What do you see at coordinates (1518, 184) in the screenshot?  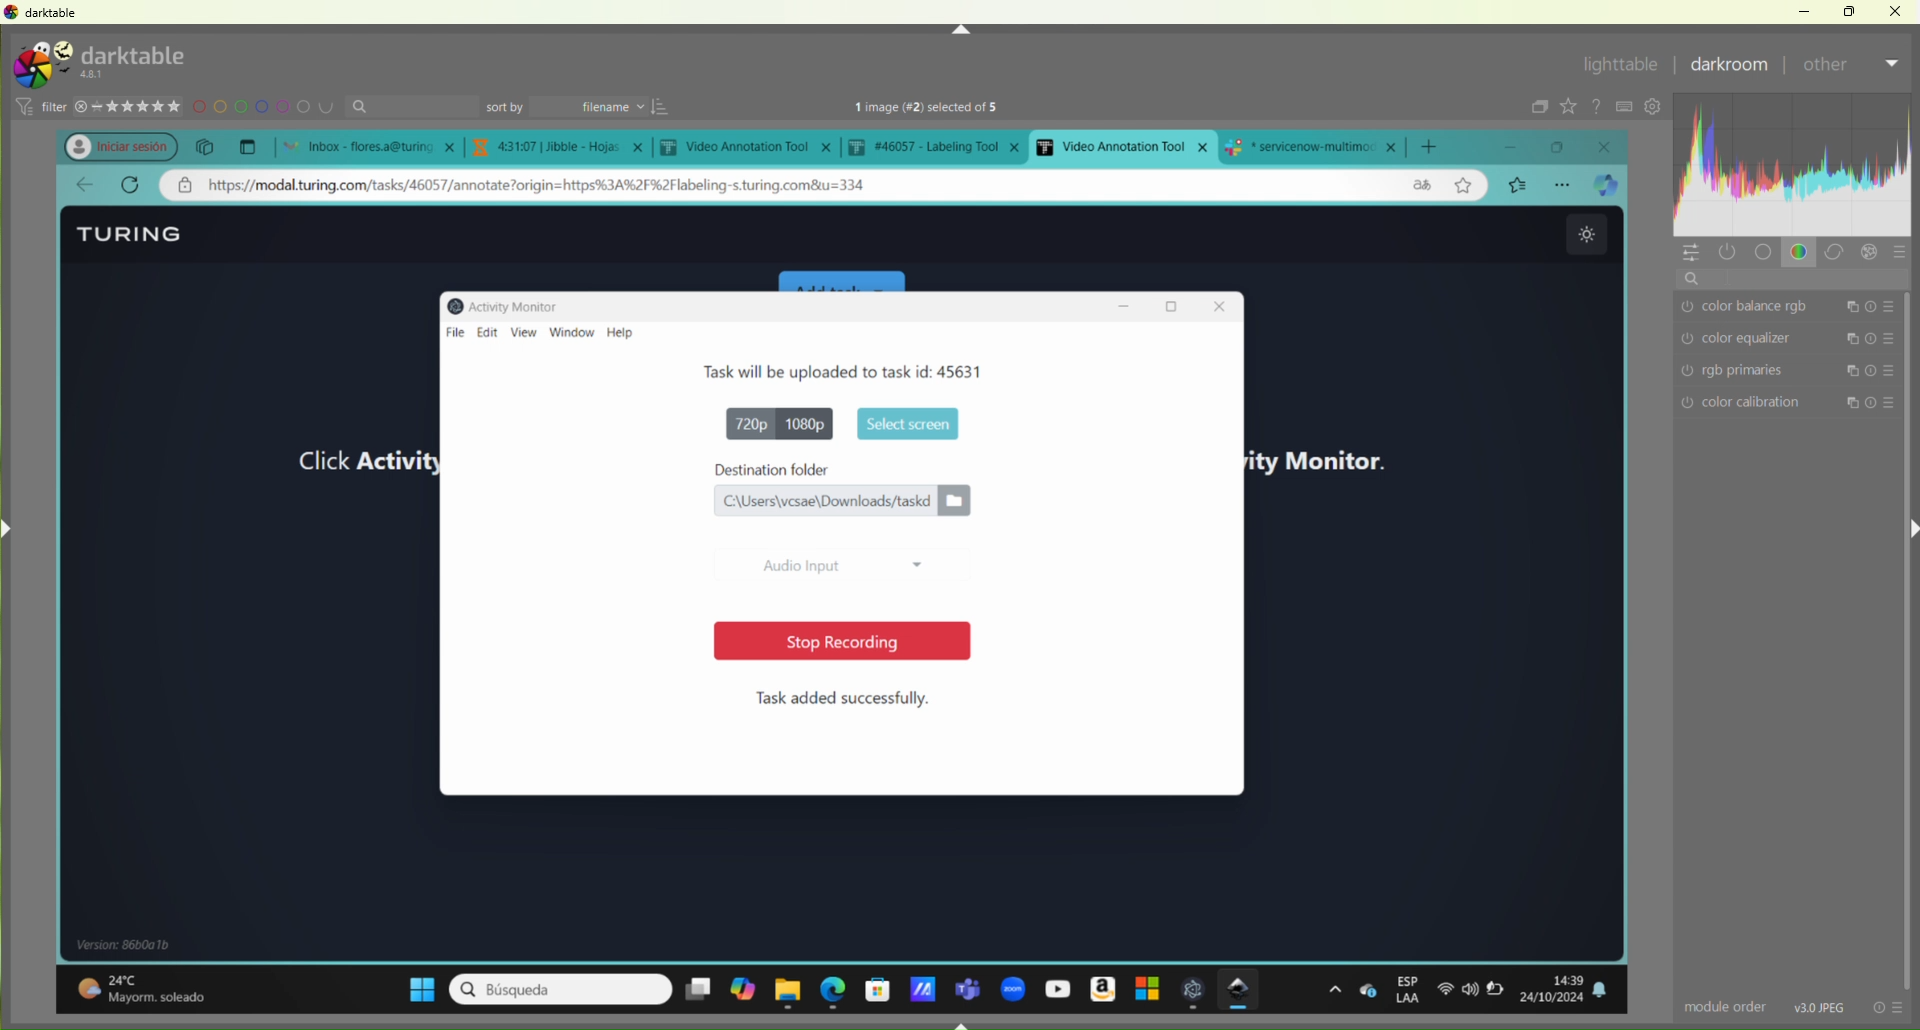 I see `bookmarks` at bounding box center [1518, 184].